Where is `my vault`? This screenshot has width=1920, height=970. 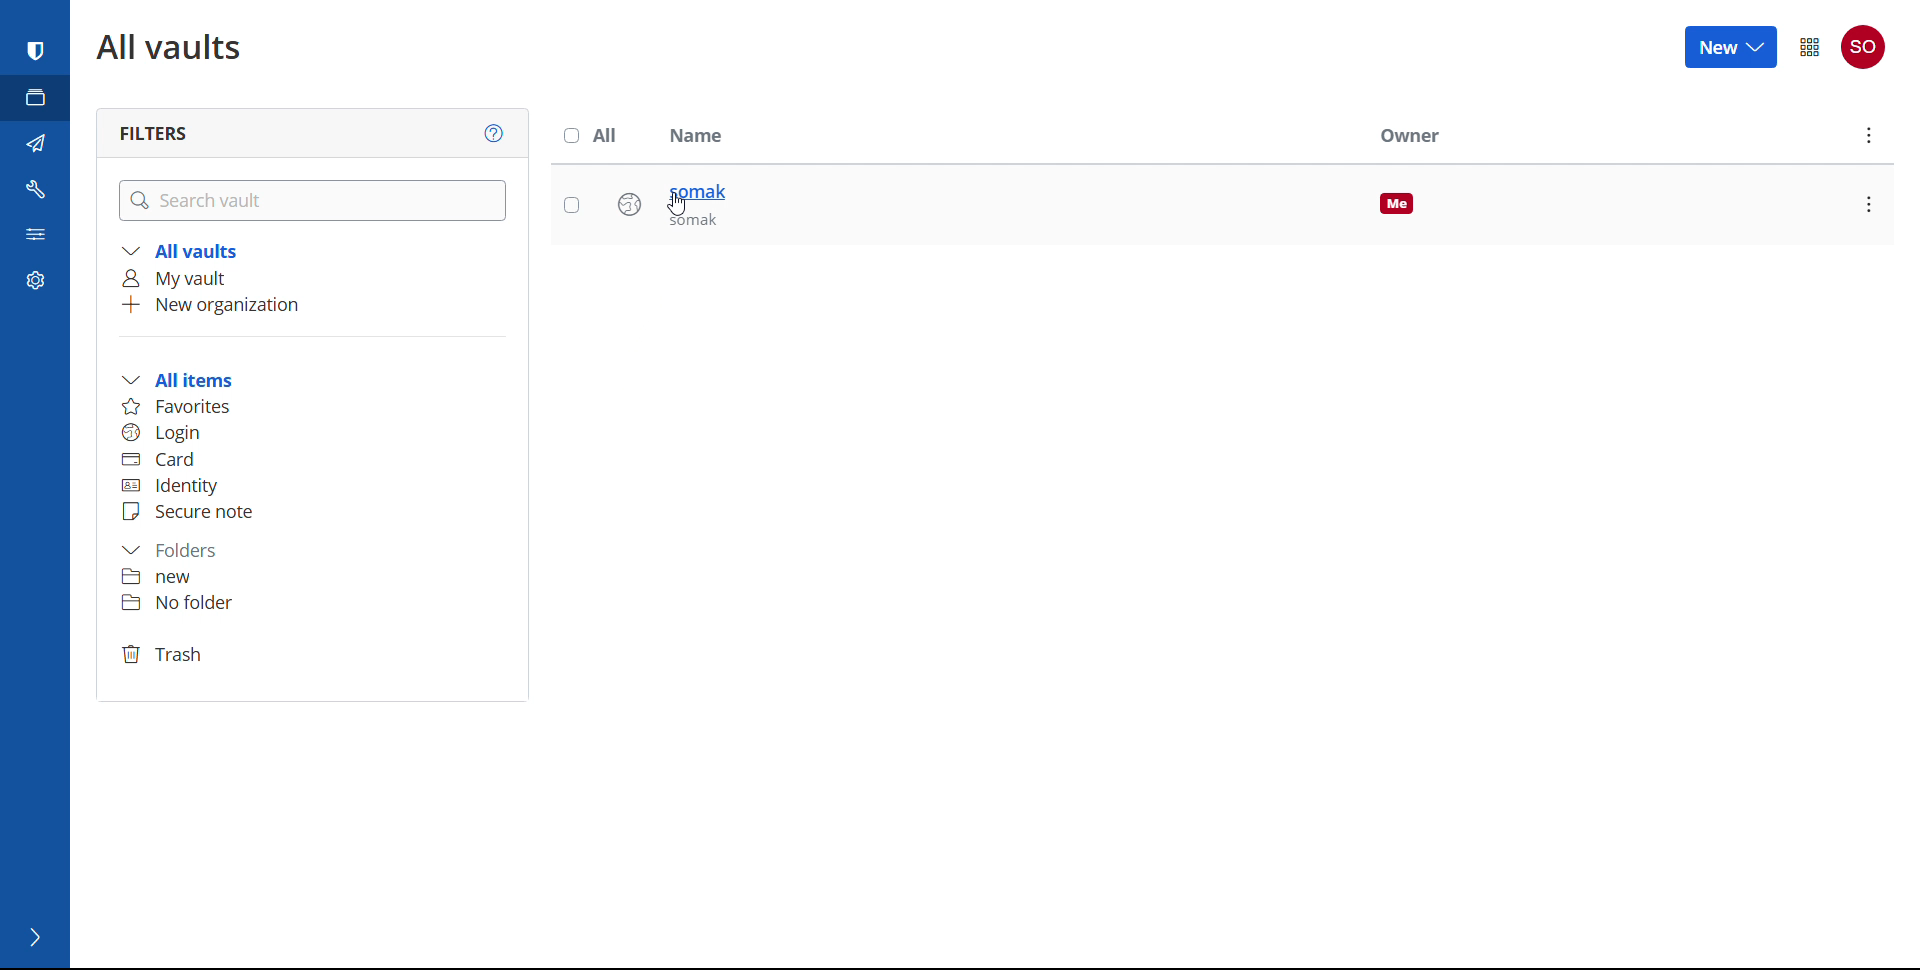
my vault is located at coordinates (309, 279).